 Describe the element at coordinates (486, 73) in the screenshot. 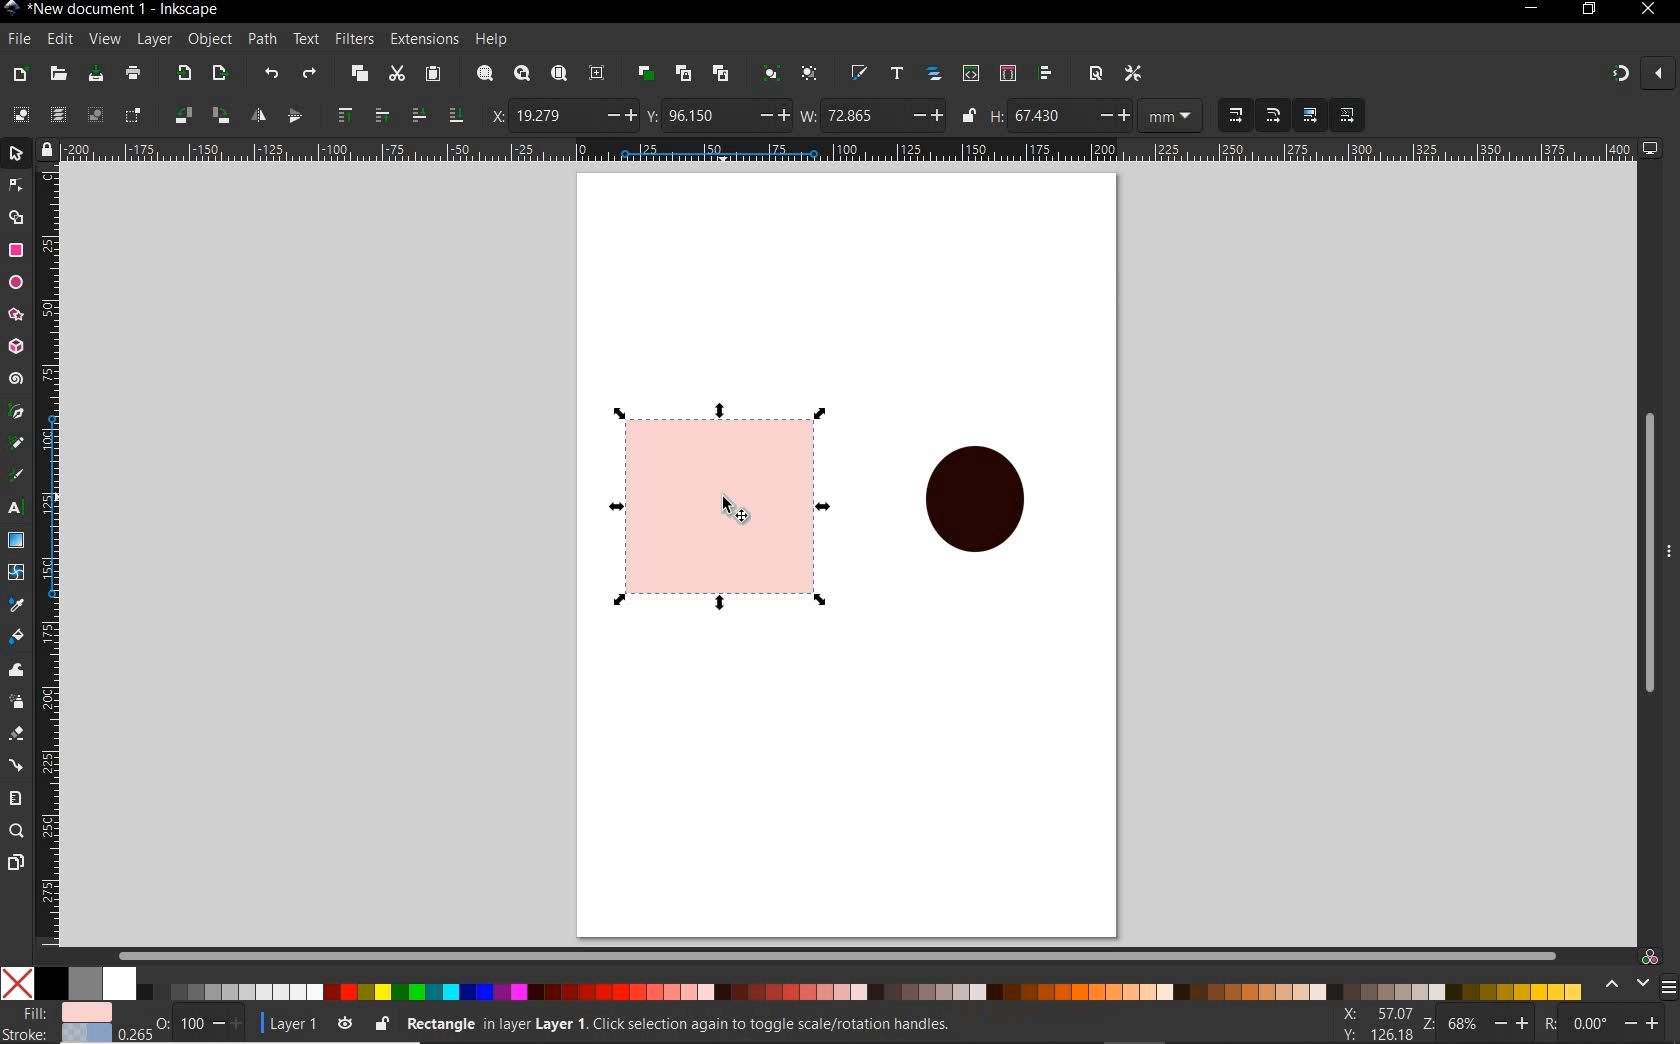

I see `zoom selection` at that location.